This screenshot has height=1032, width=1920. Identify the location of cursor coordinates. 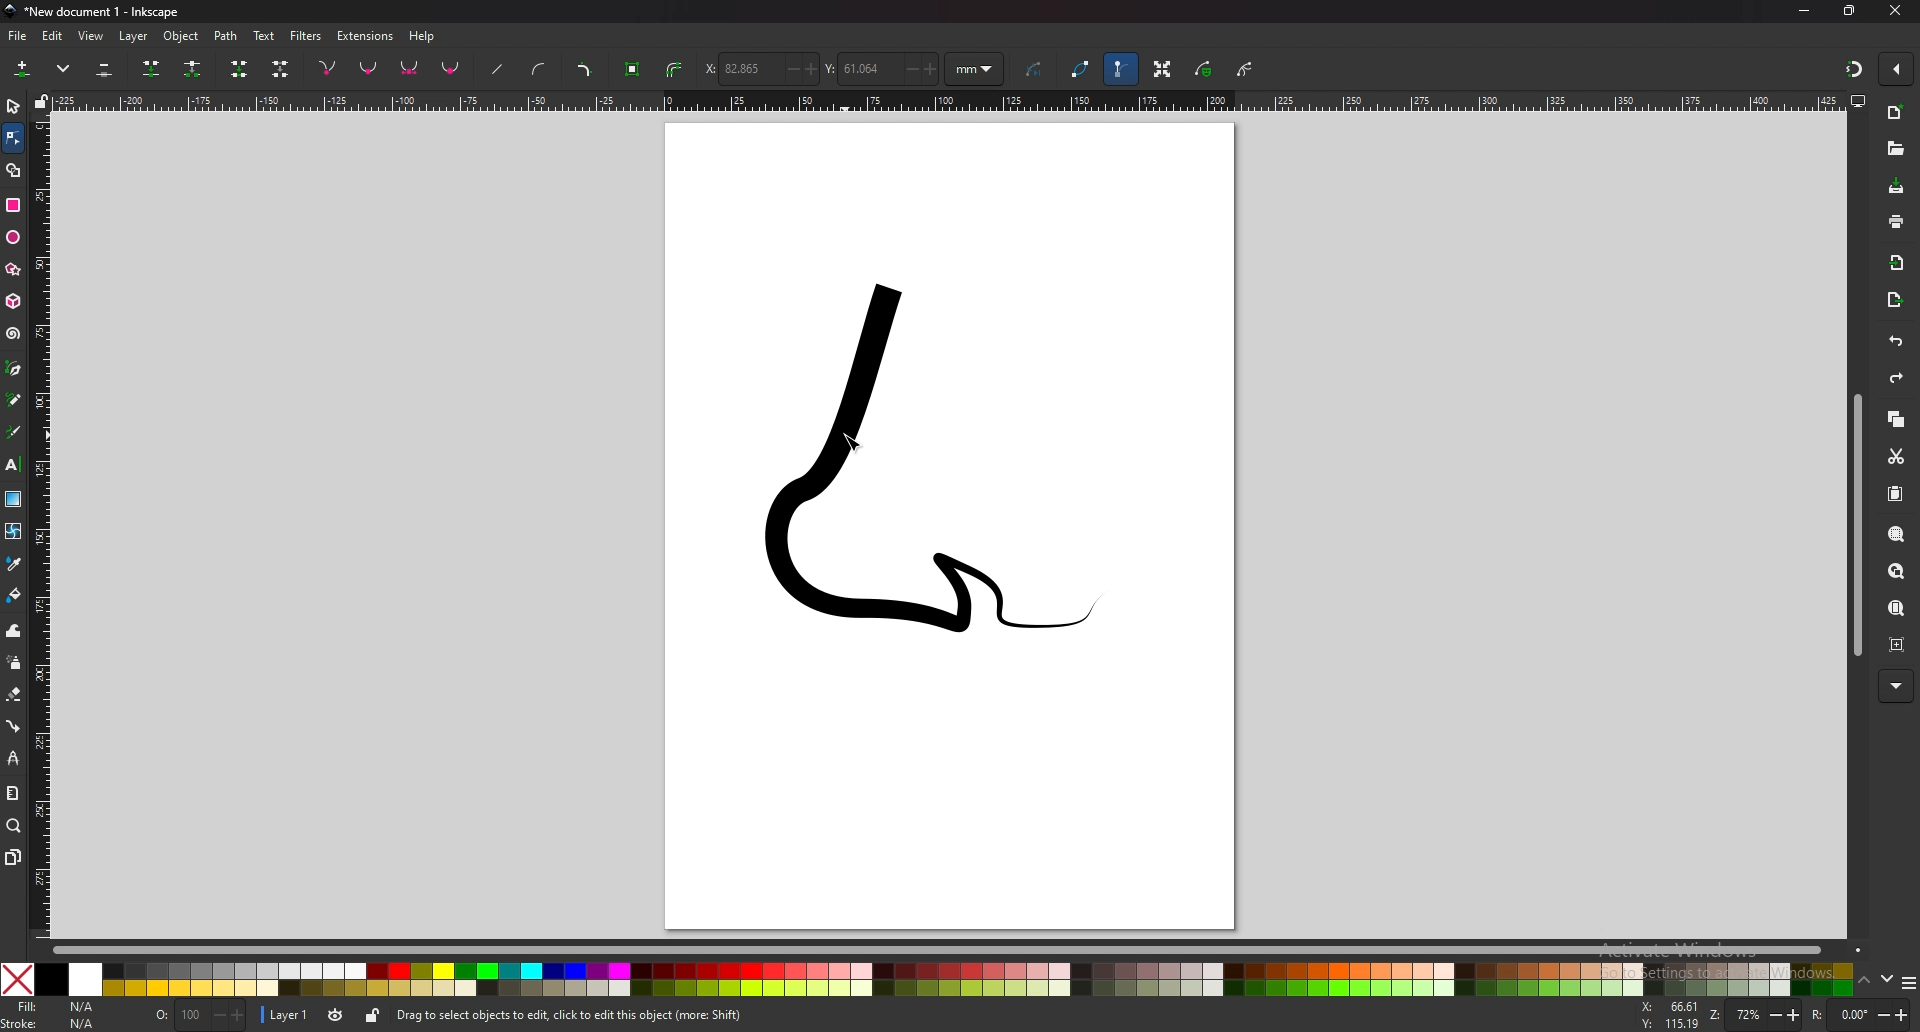
(1673, 1016).